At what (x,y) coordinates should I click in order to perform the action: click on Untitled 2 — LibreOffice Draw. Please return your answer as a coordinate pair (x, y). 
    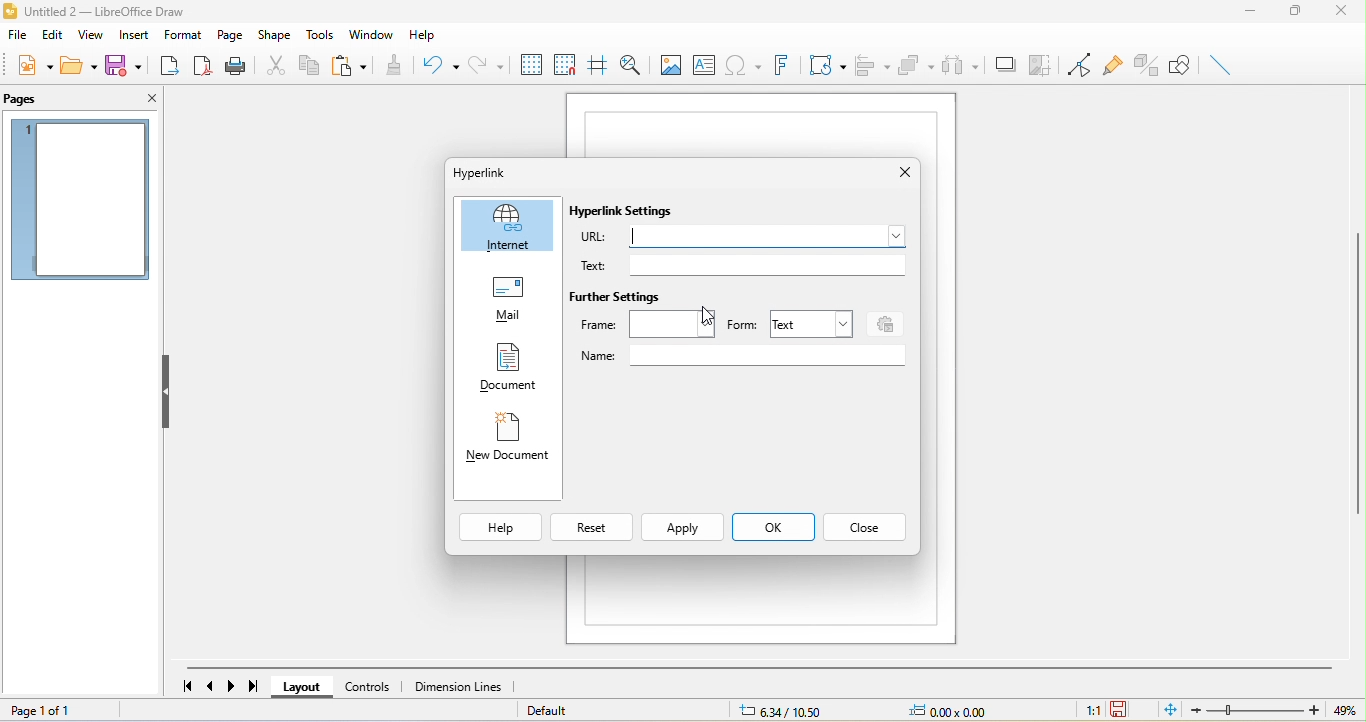
    Looking at the image, I should click on (113, 11).